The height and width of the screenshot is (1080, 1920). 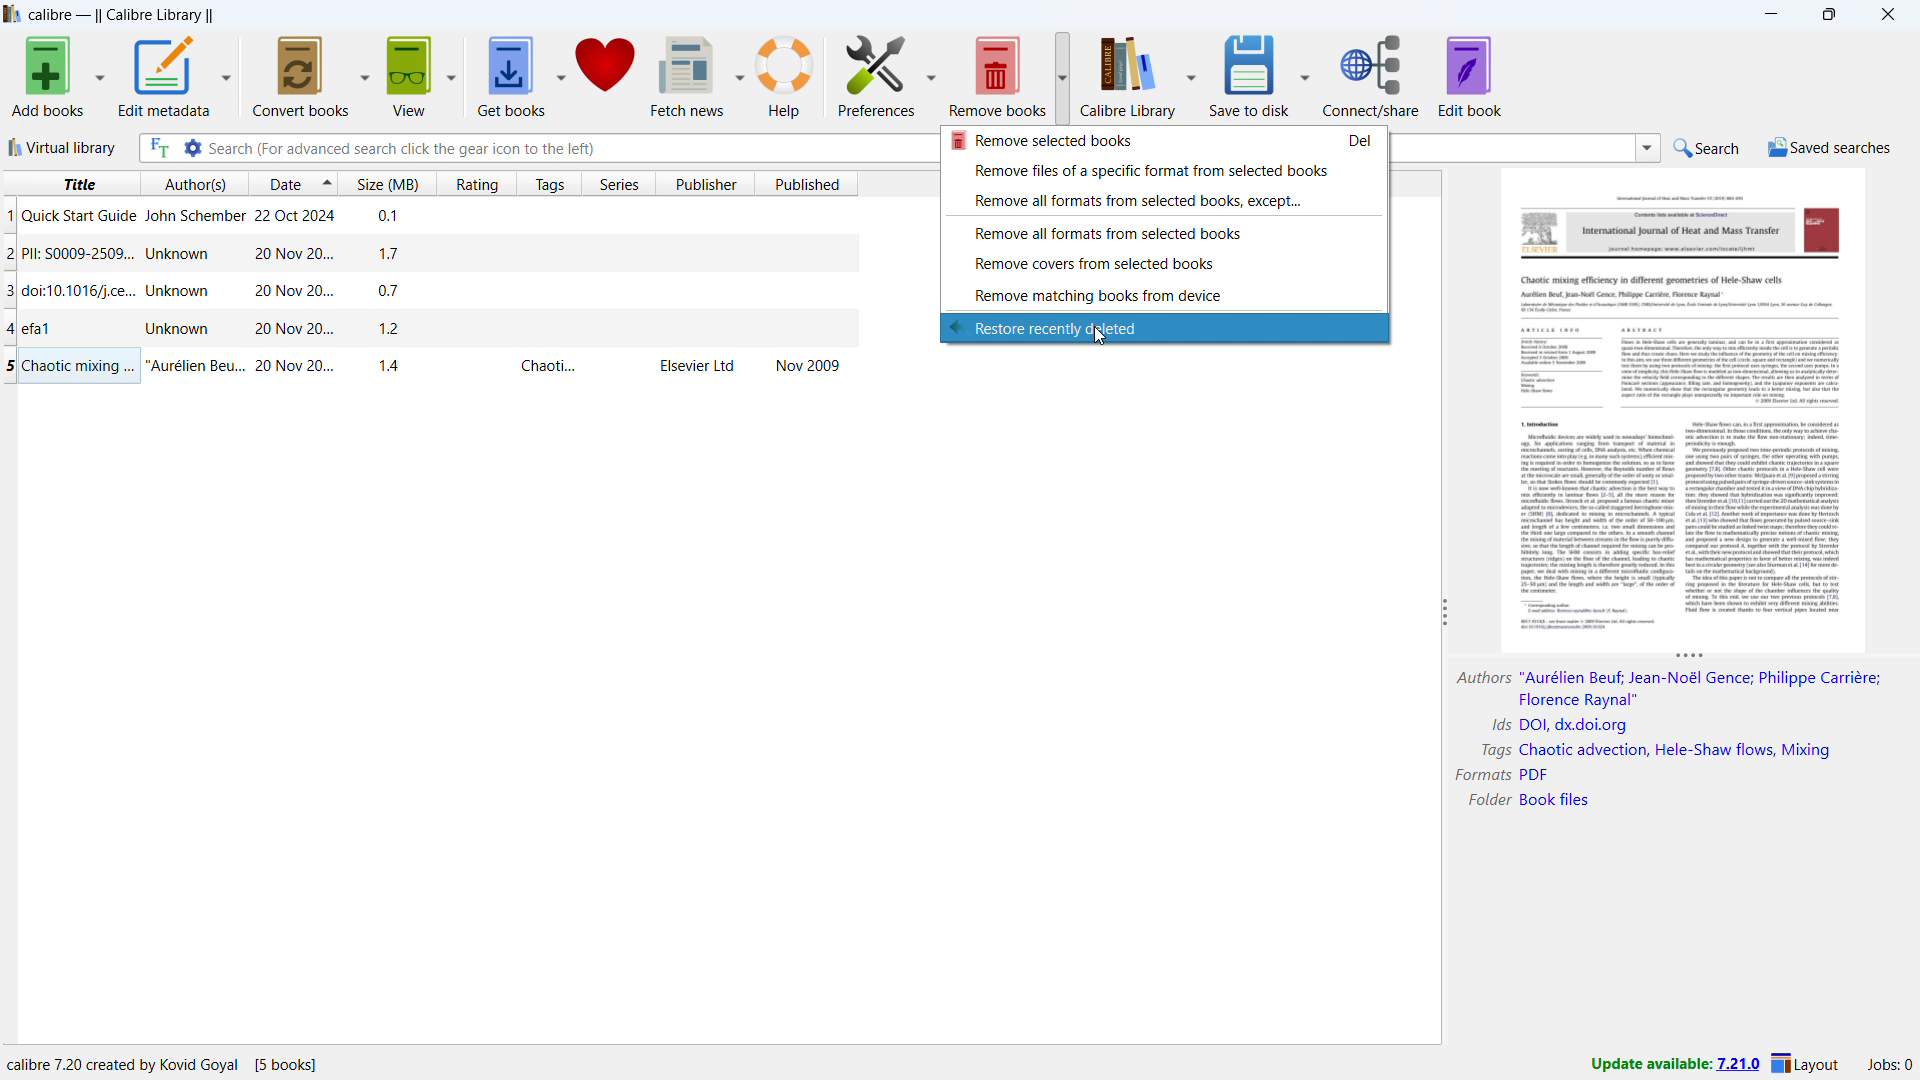 I want to click on restore recently deleted, so click(x=1165, y=327).